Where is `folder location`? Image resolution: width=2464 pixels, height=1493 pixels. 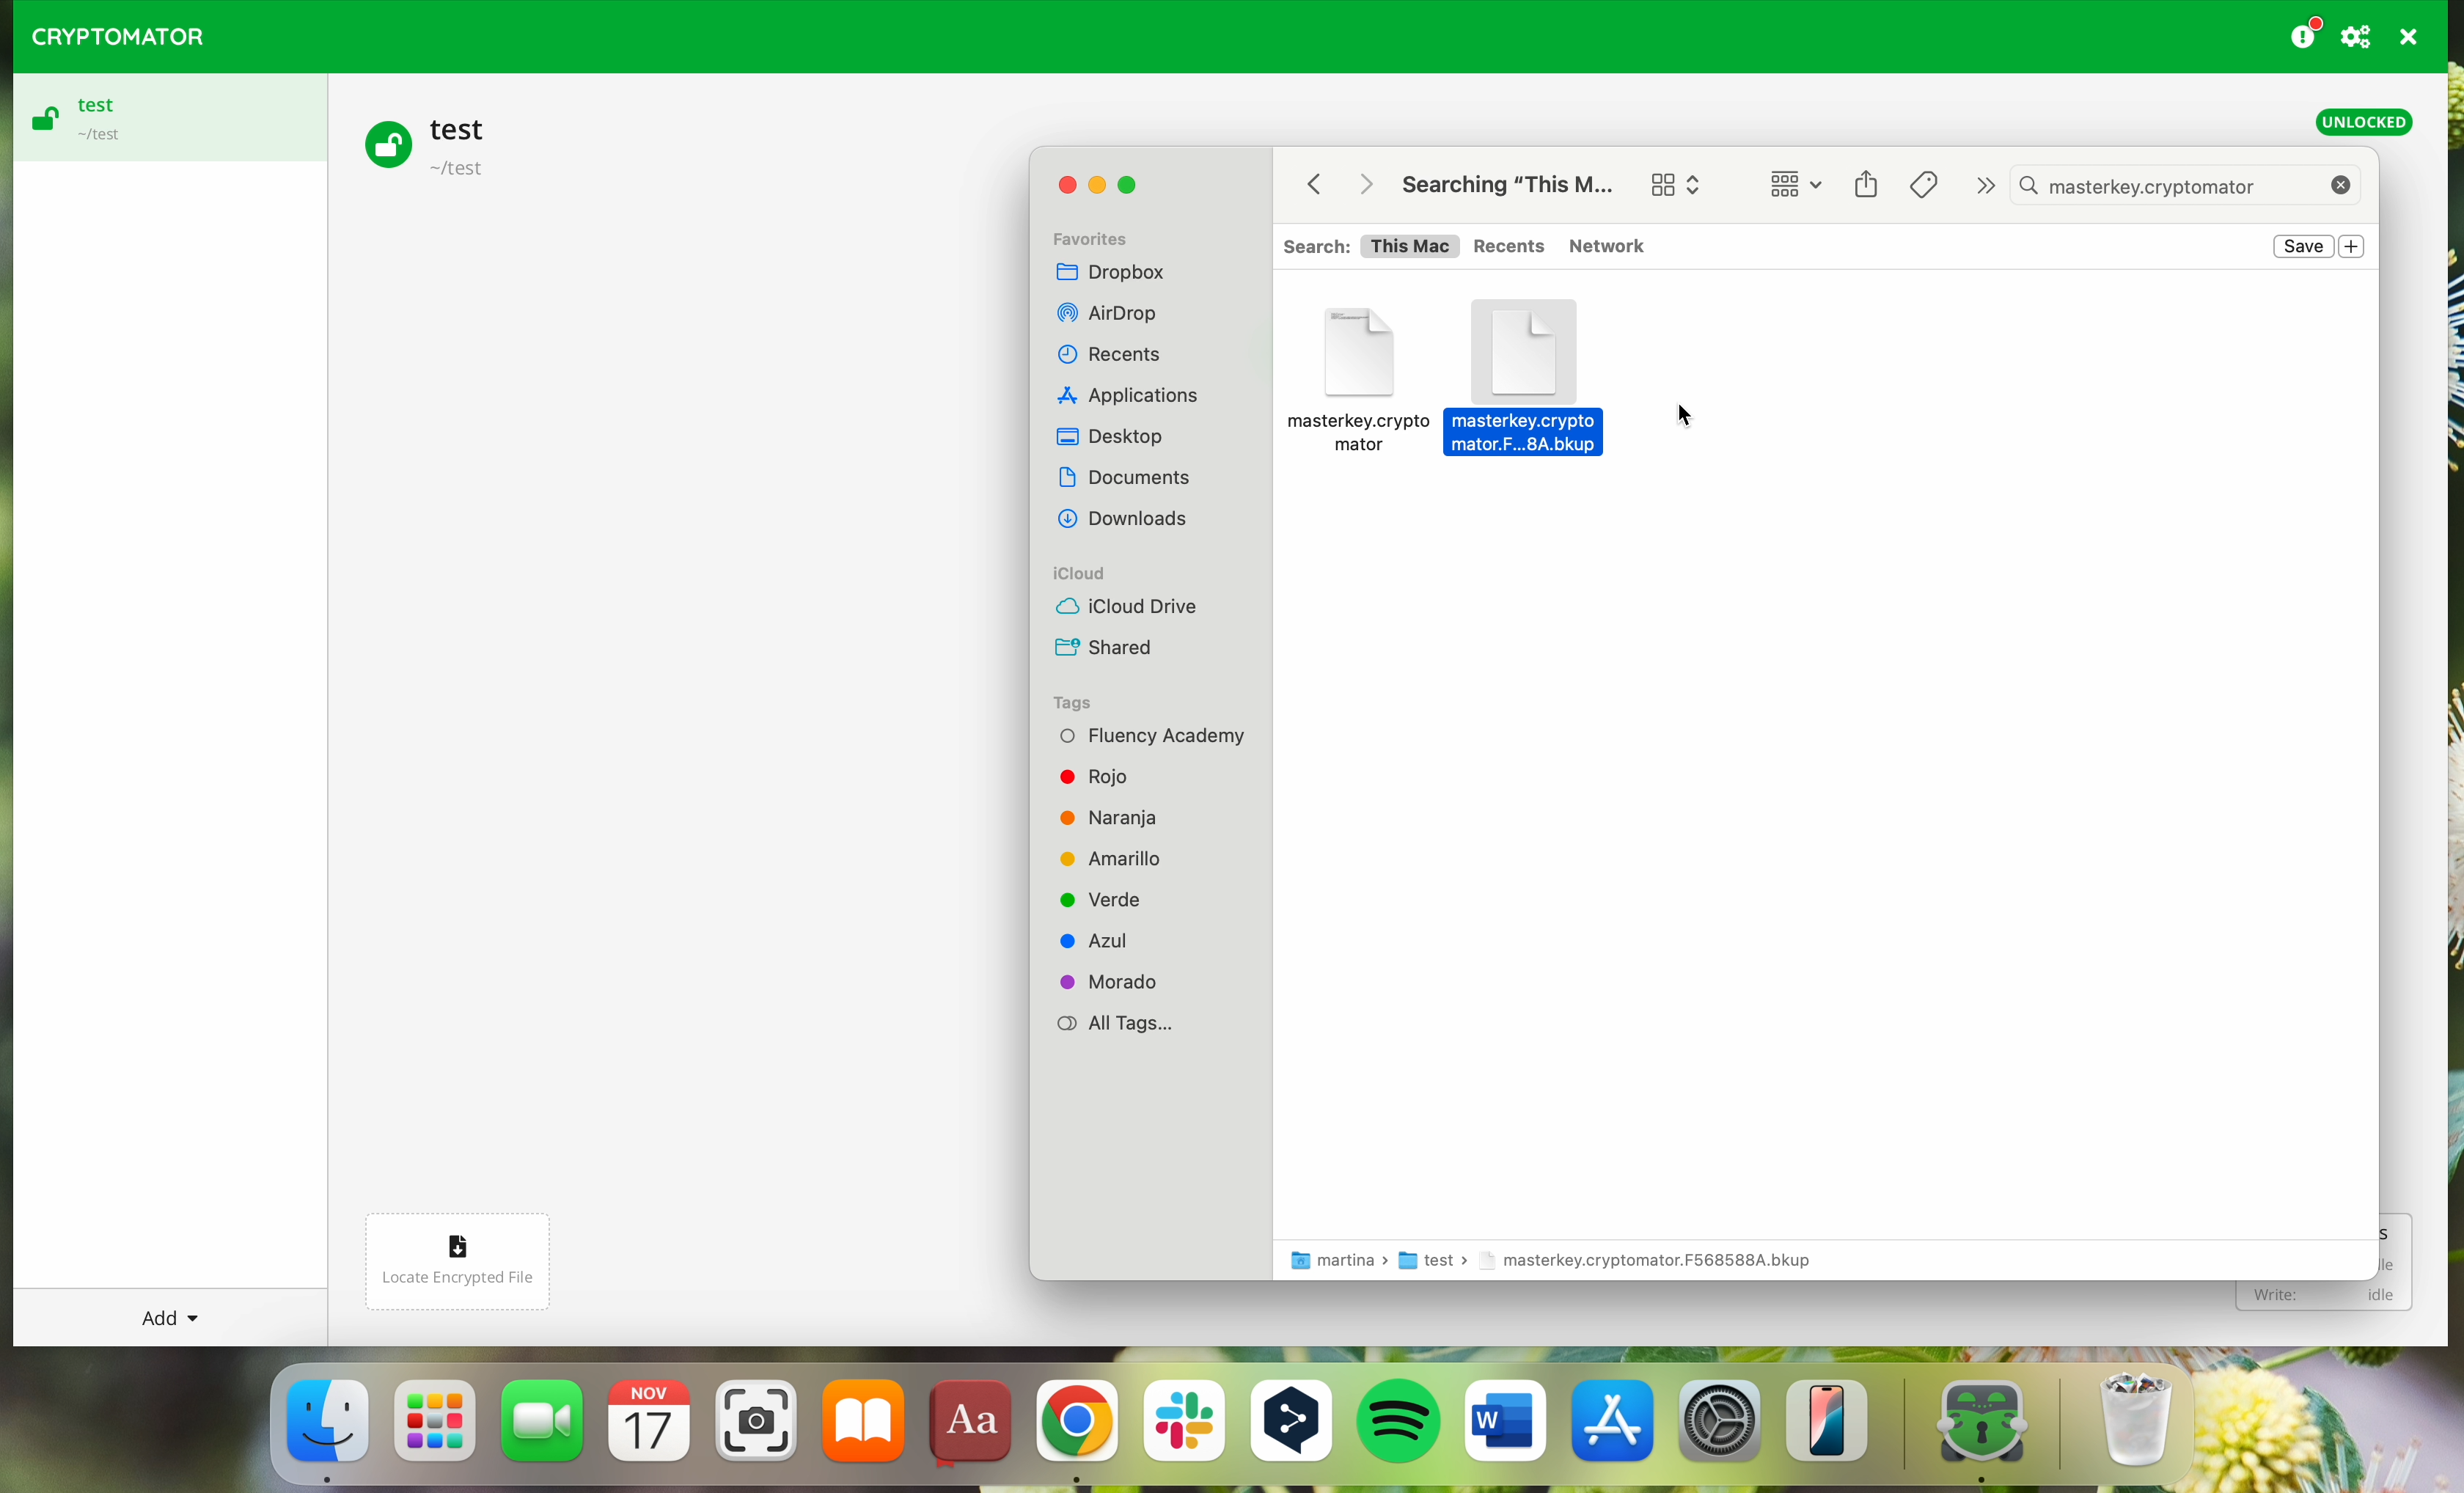 folder location is located at coordinates (1563, 1262).